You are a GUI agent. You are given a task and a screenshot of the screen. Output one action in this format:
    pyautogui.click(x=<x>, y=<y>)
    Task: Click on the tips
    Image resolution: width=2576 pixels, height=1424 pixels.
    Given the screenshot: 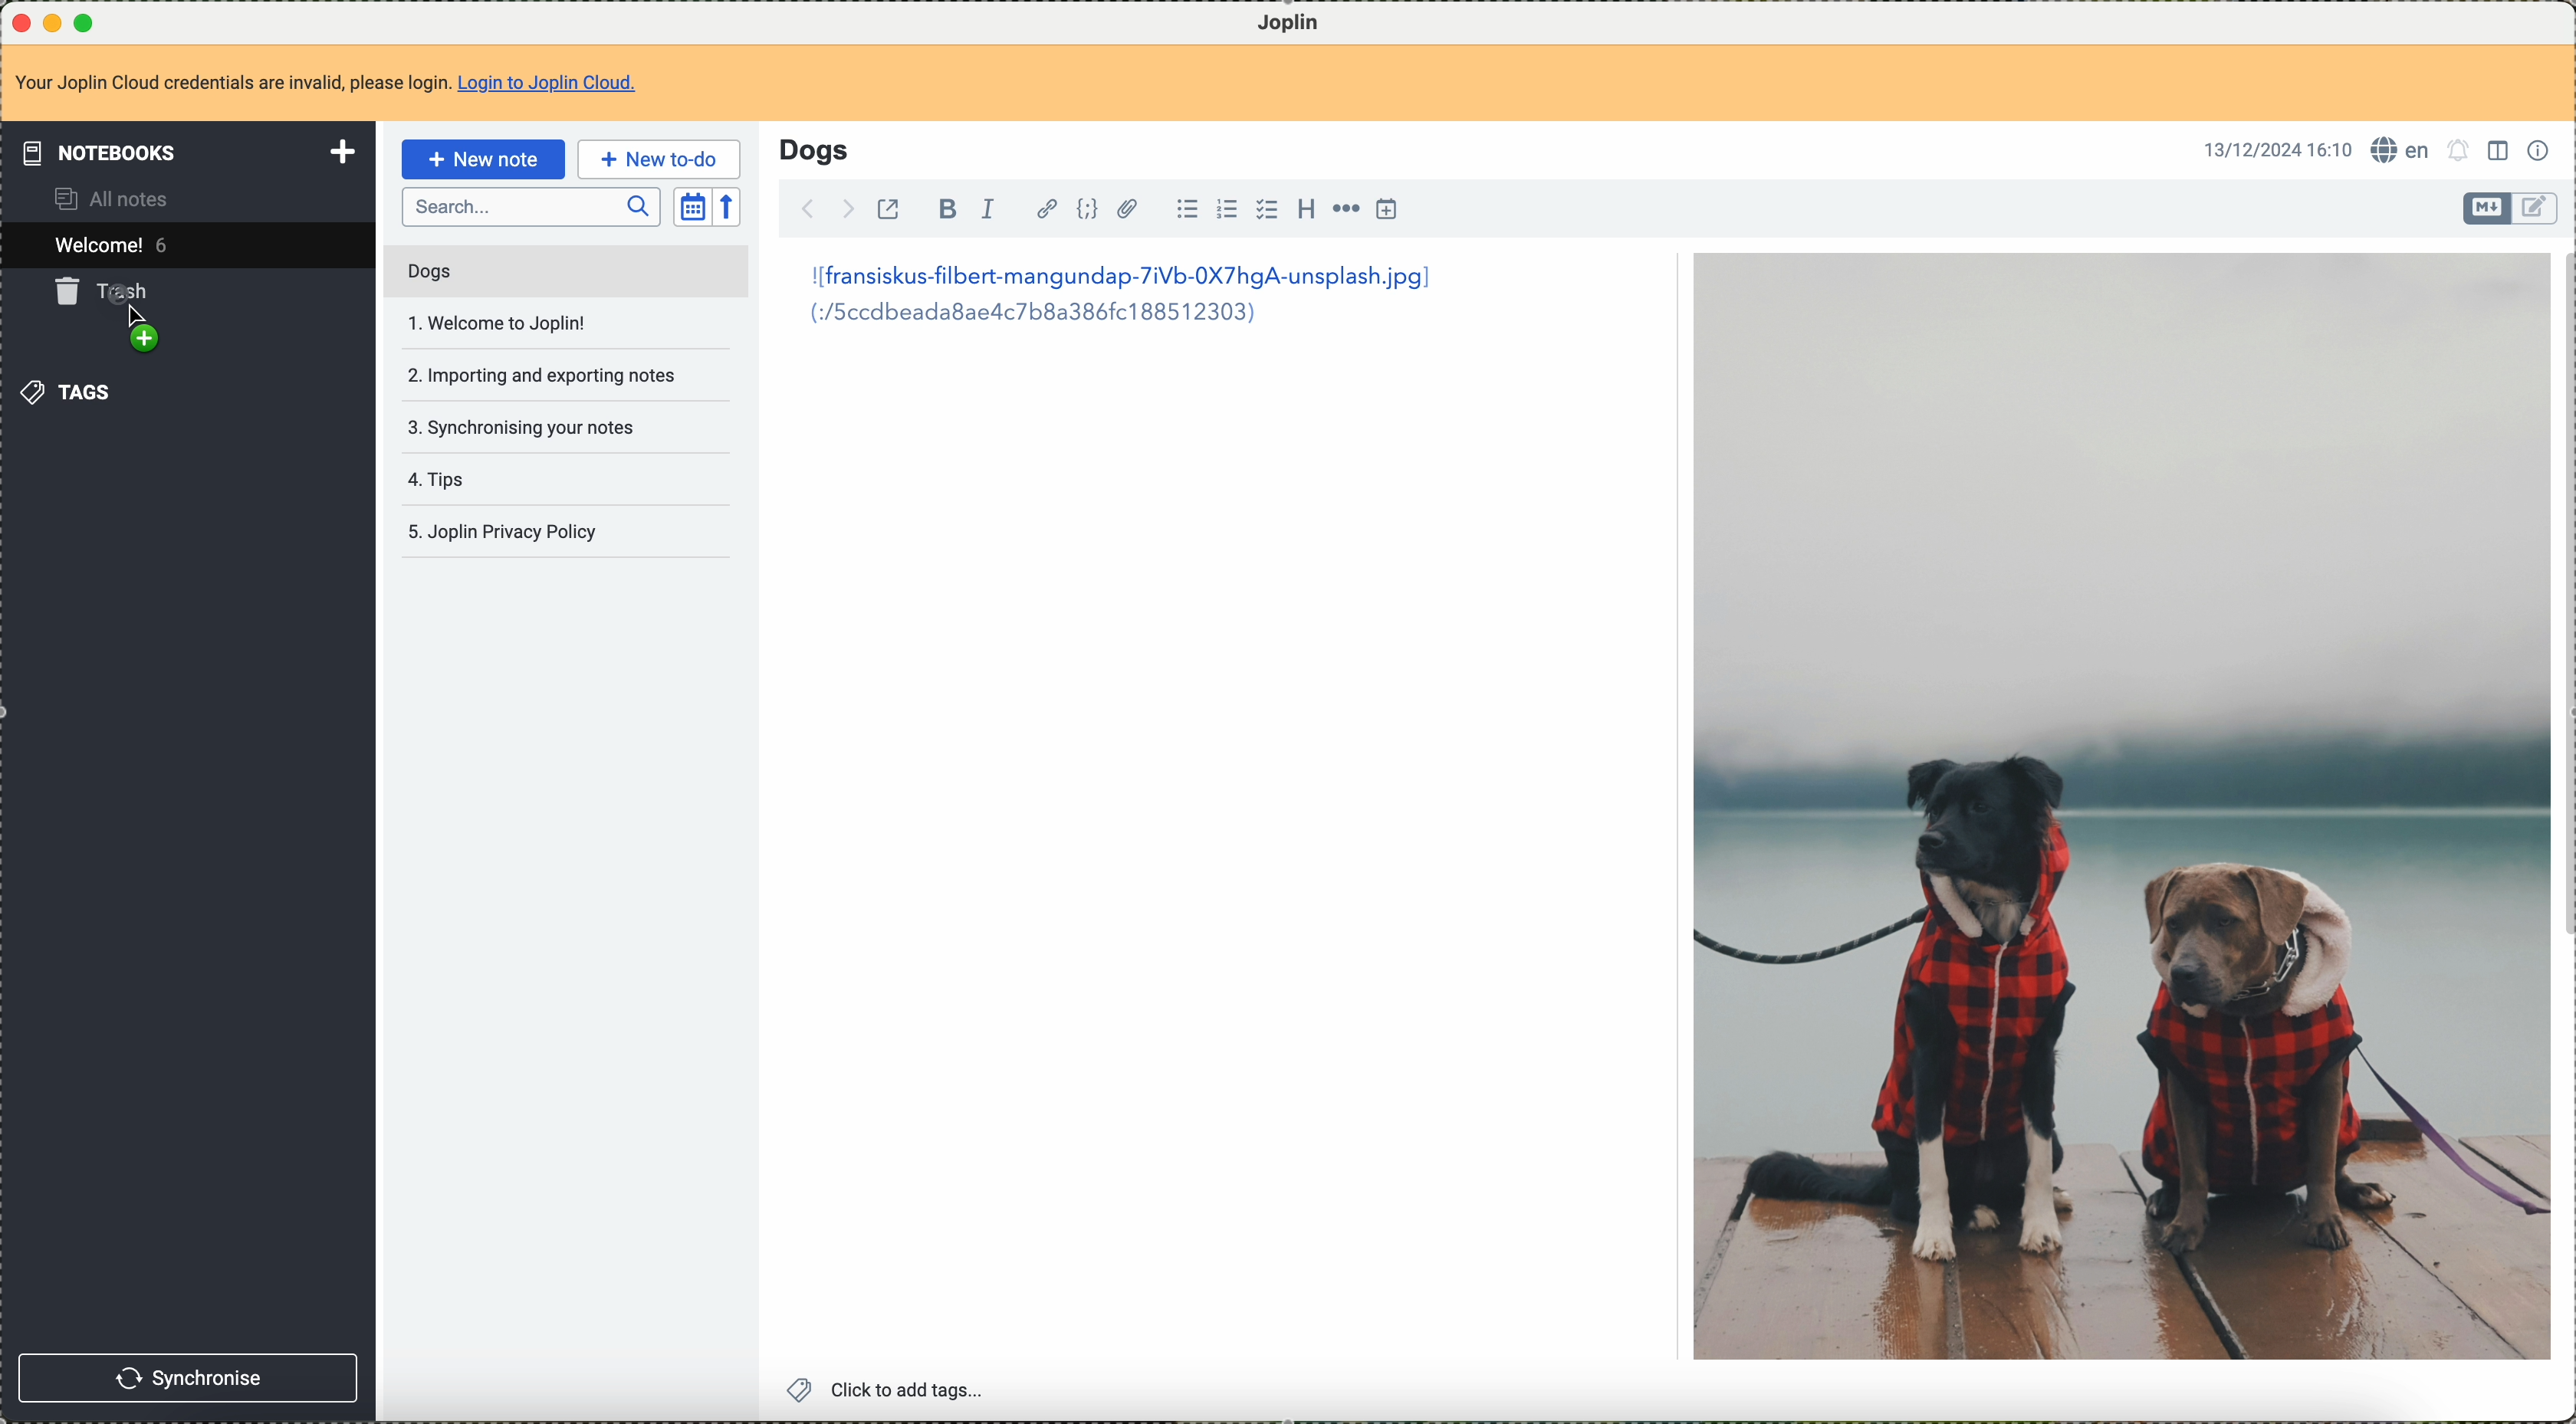 What is the action you would take?
    pyautogui.click(x=443, y=480)
    